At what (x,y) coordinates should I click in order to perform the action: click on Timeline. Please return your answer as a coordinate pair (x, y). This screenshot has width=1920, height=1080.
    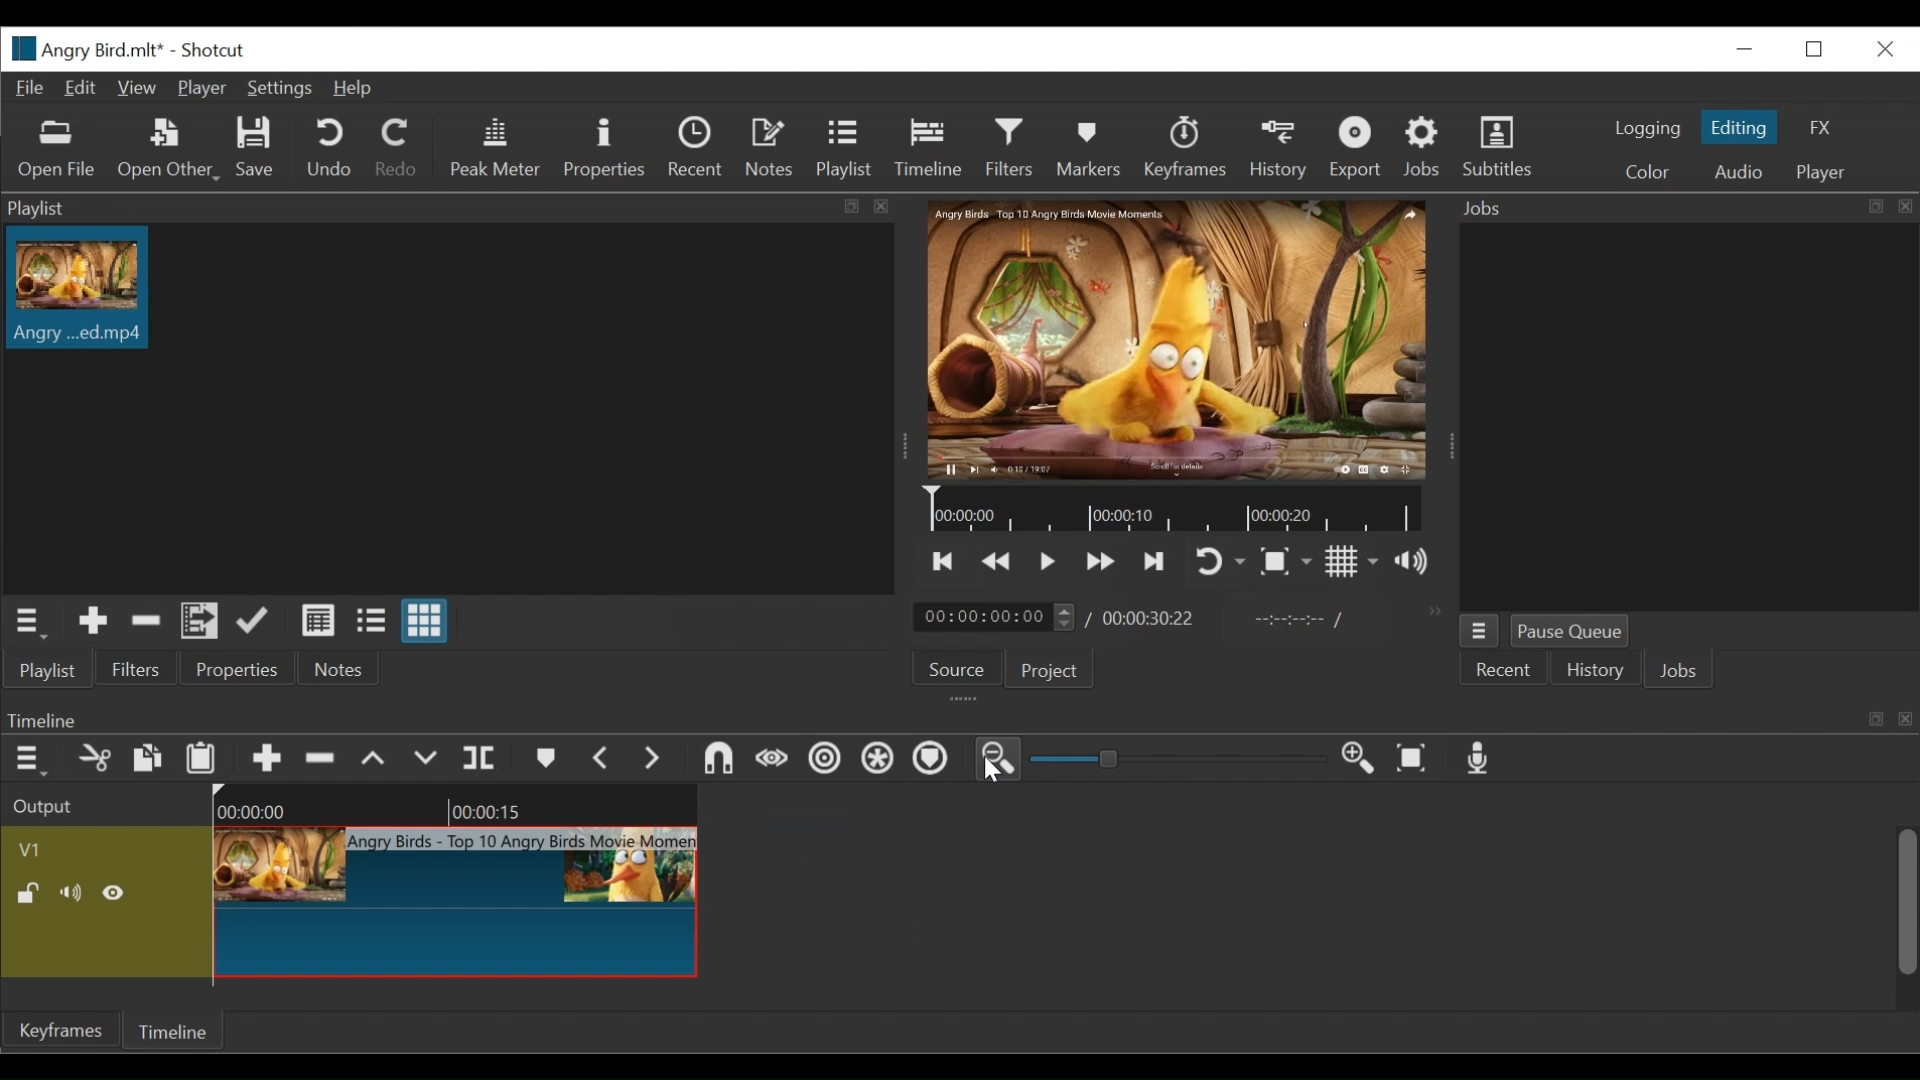
    Looking at the image, I should click on (170, 1030).